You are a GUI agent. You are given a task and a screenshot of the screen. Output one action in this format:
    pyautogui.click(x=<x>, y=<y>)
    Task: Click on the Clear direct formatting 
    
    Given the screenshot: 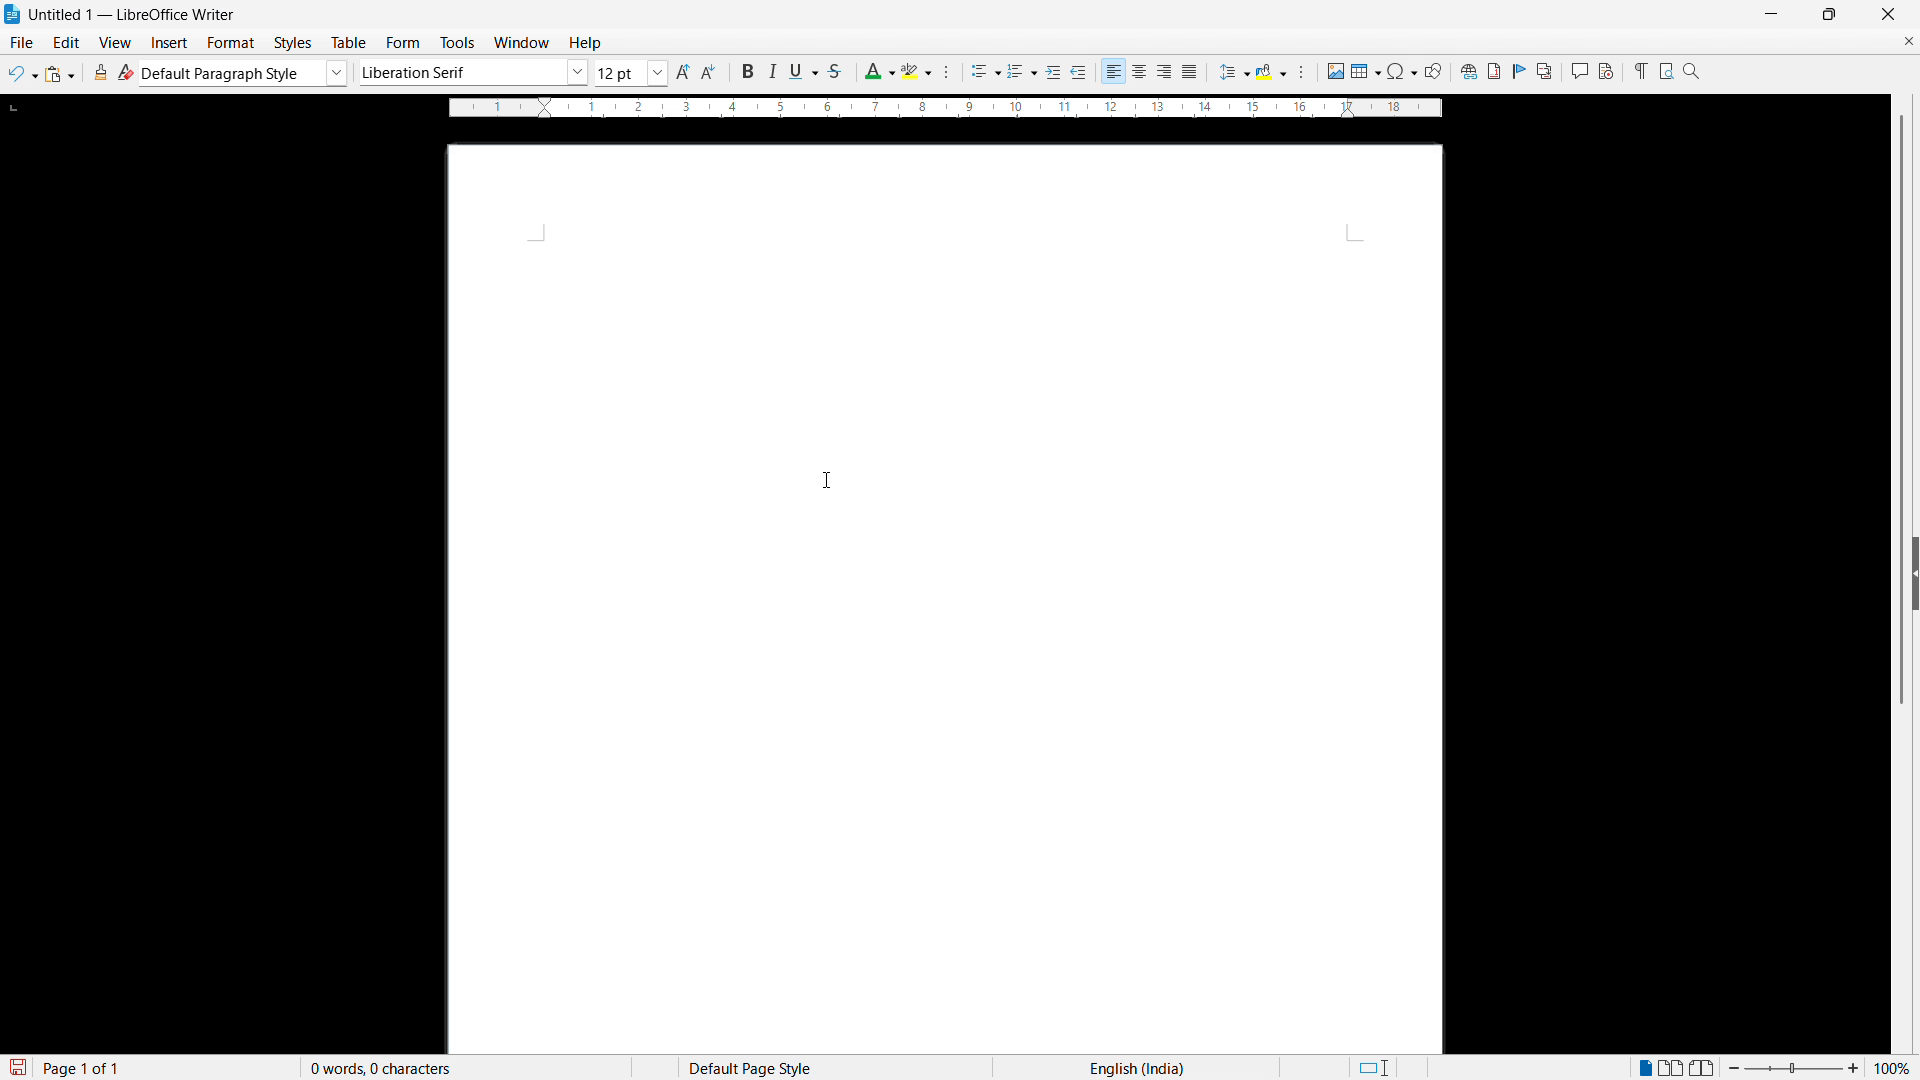 What is the action you would take?
    pyautogui.click(x=126, y=72)
    